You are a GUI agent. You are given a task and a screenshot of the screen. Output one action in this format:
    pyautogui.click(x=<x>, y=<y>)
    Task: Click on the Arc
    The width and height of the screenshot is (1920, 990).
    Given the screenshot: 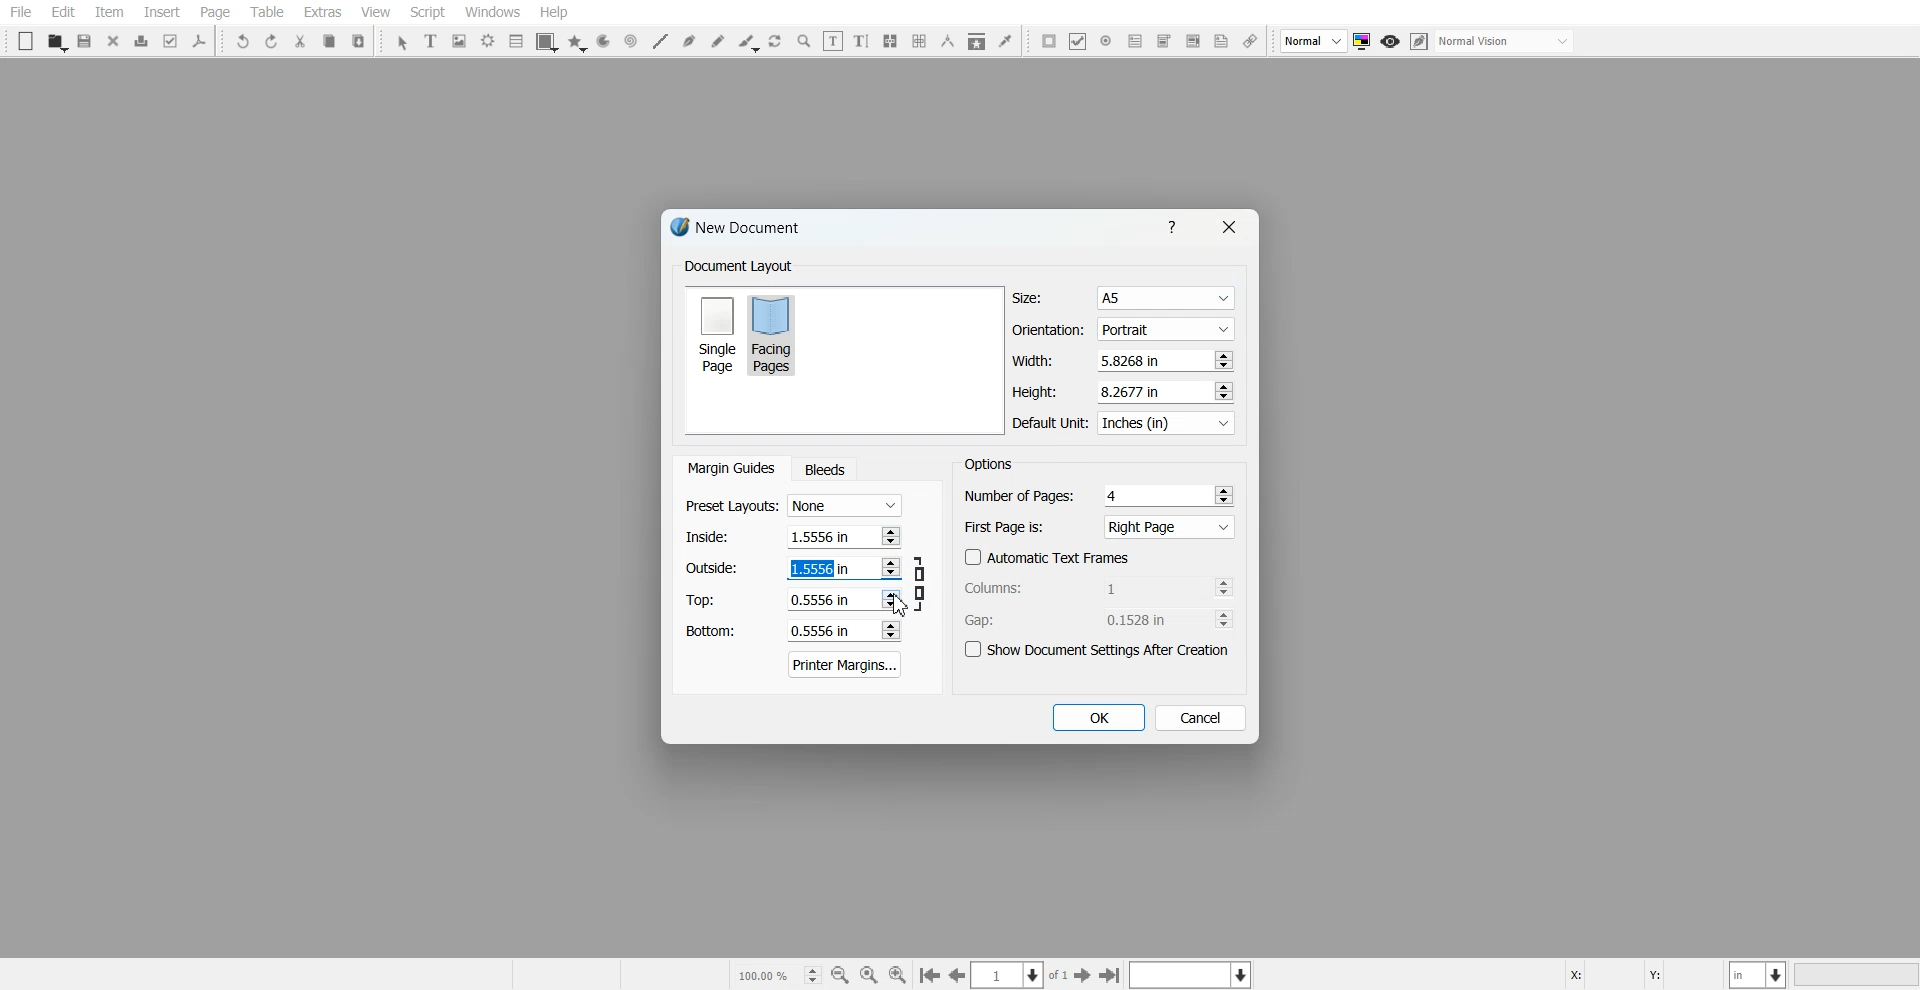 What is the action you would take?
    pyautogui.click(x=603, y=42)
    